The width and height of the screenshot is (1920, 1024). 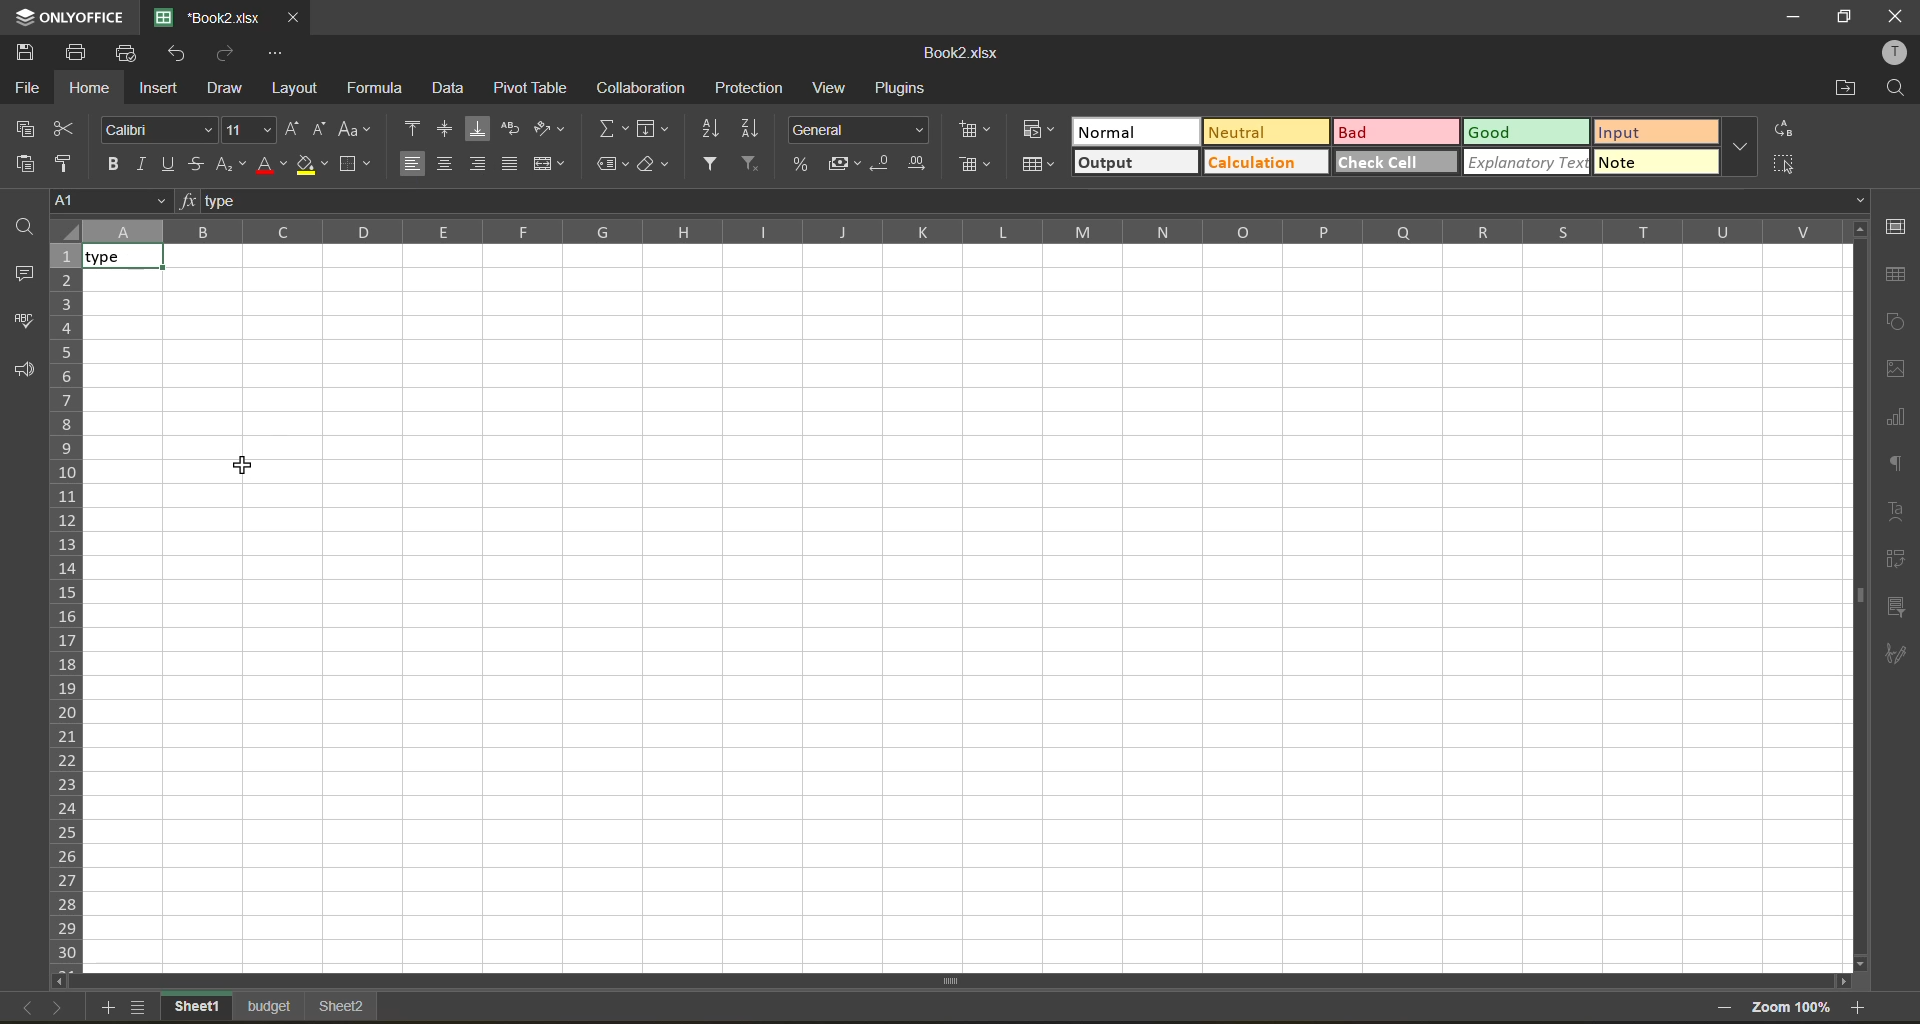 What do you see at coordinates (1897, 275) in the screenshot?
I see `table` at bounding box center [1897, 275].